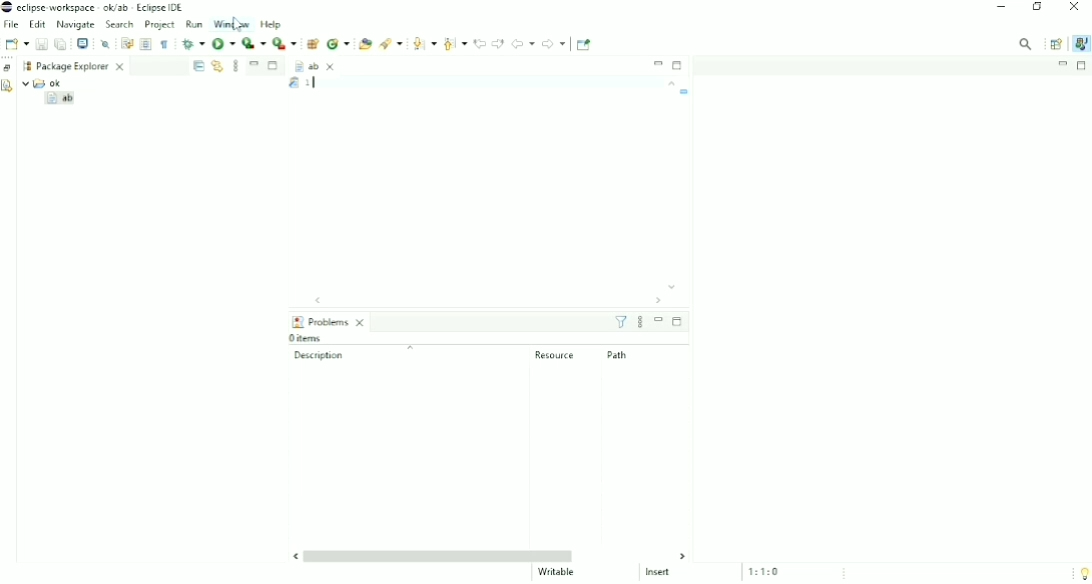 The width and height of the screenshot is (1092, 584). Describe the element at coordinates (83, 43) in the screenshot. I see `Open a Terminal` at that location.